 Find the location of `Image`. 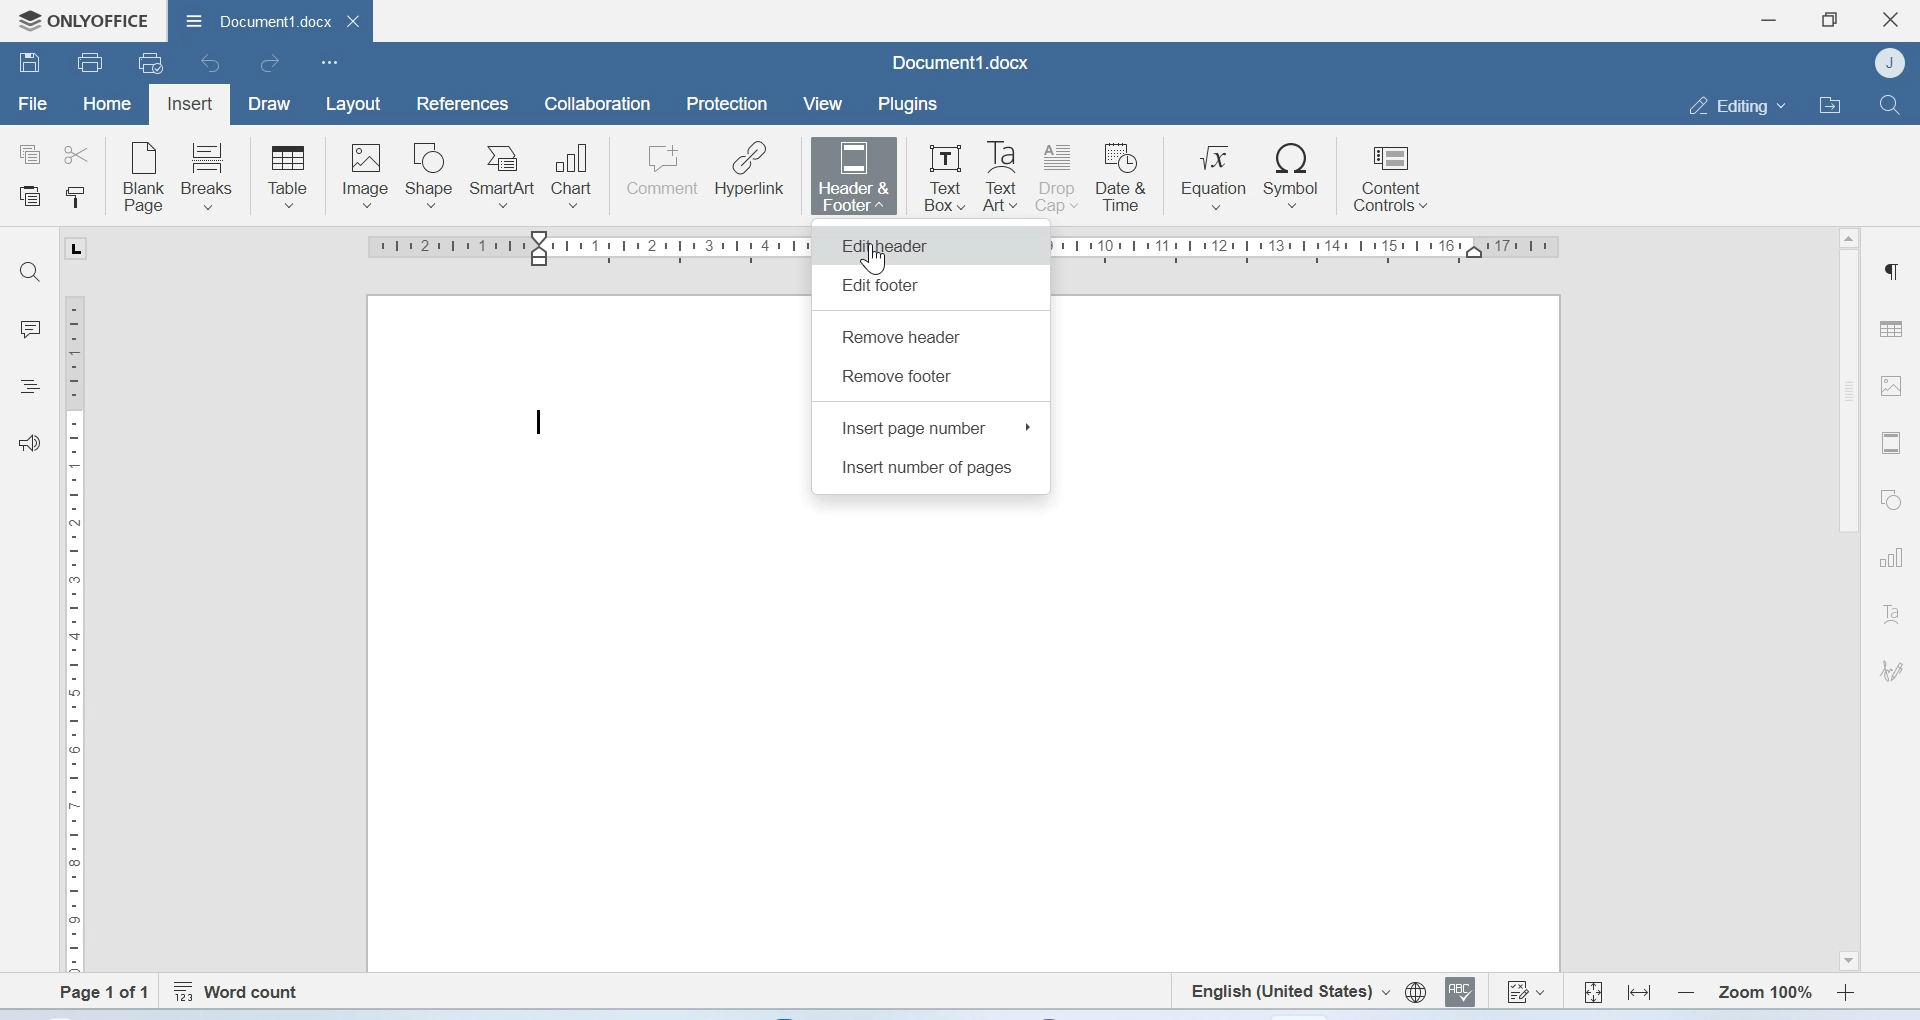

Image is located at coordinates (1894, 389).